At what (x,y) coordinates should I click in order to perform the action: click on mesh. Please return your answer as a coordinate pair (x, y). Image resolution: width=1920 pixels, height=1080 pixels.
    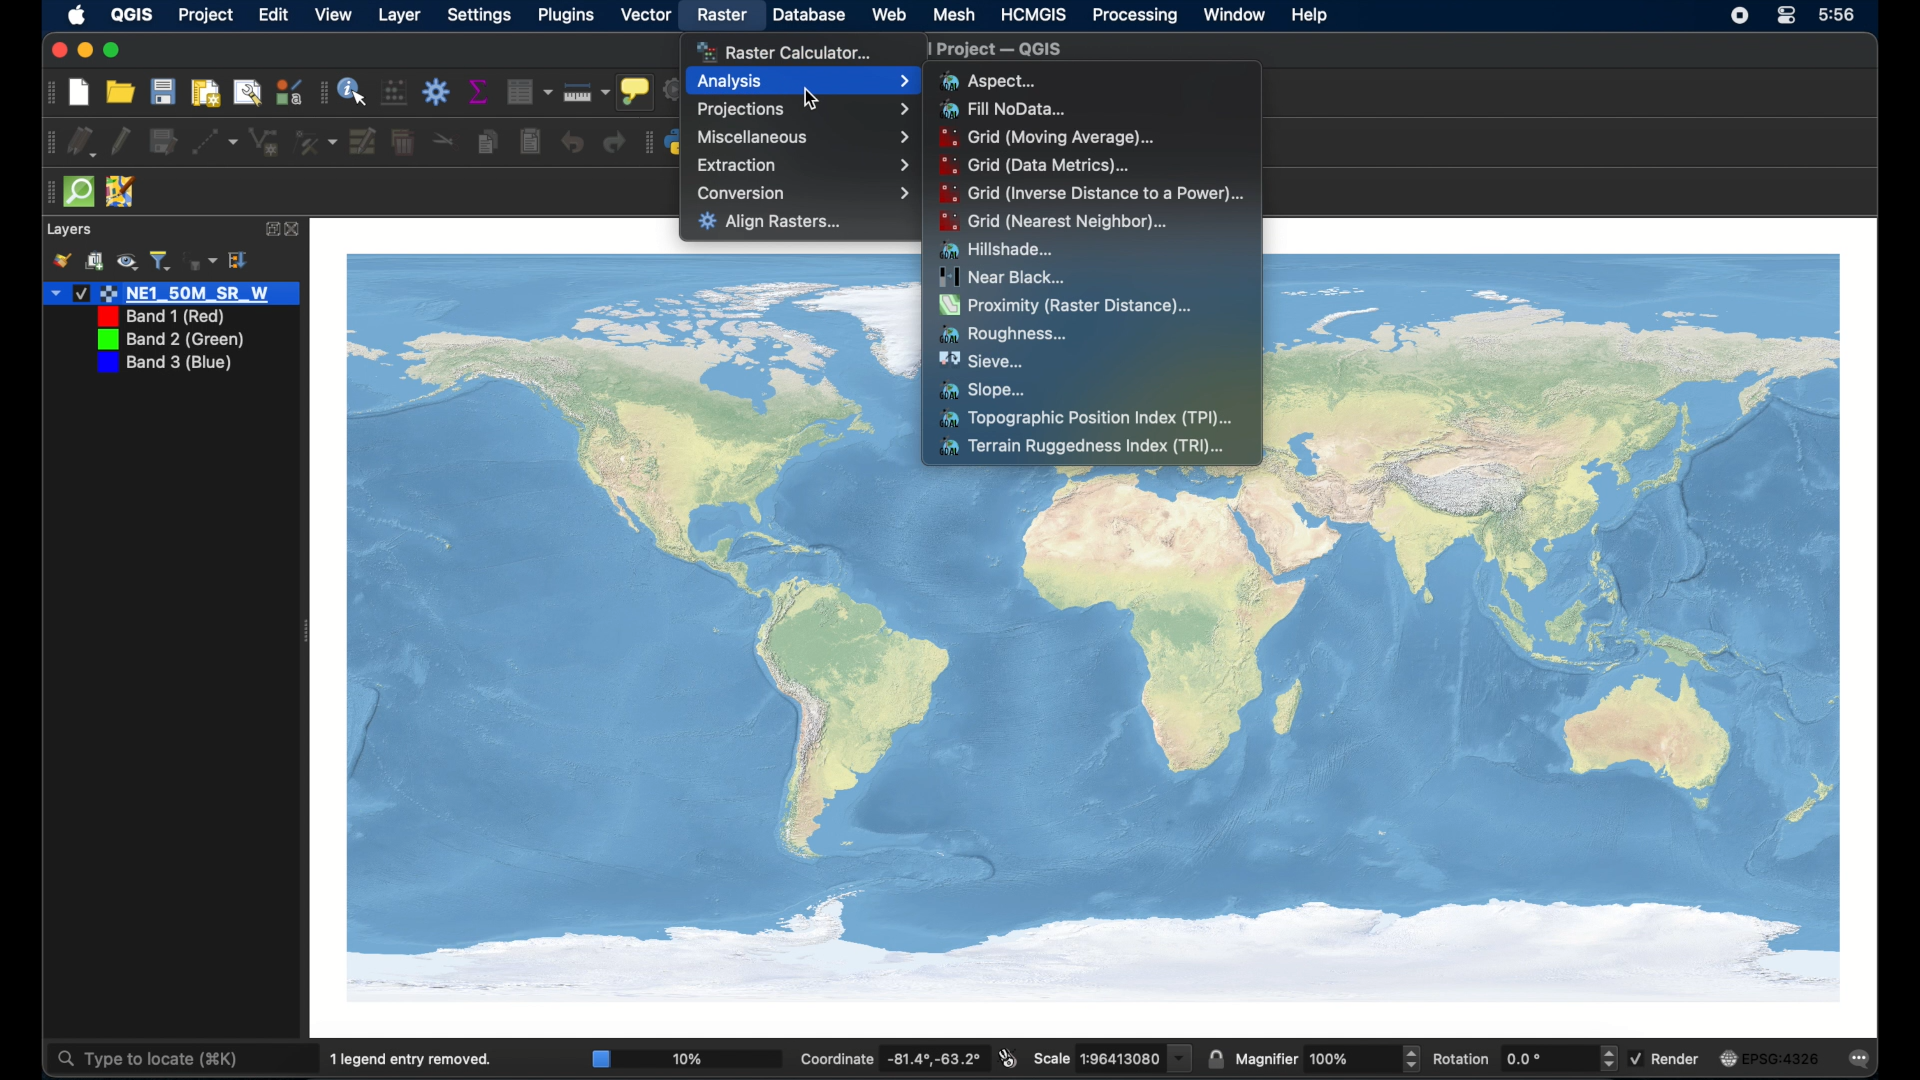
    Looking at the image, I should click on (953, 15).